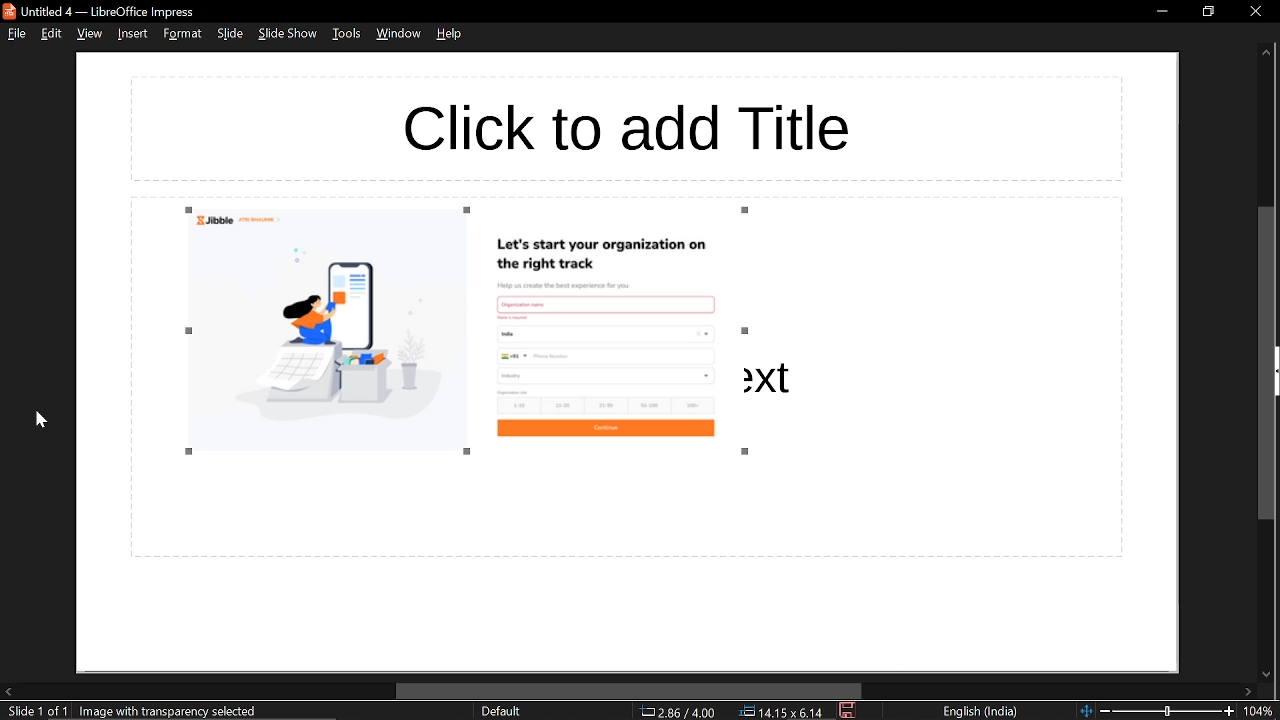 Image resolution: width=1280 pixels, height=720 pixels. Describe the element at coordinates (1248, 693) in the screenshot. I see `move right` at that location.